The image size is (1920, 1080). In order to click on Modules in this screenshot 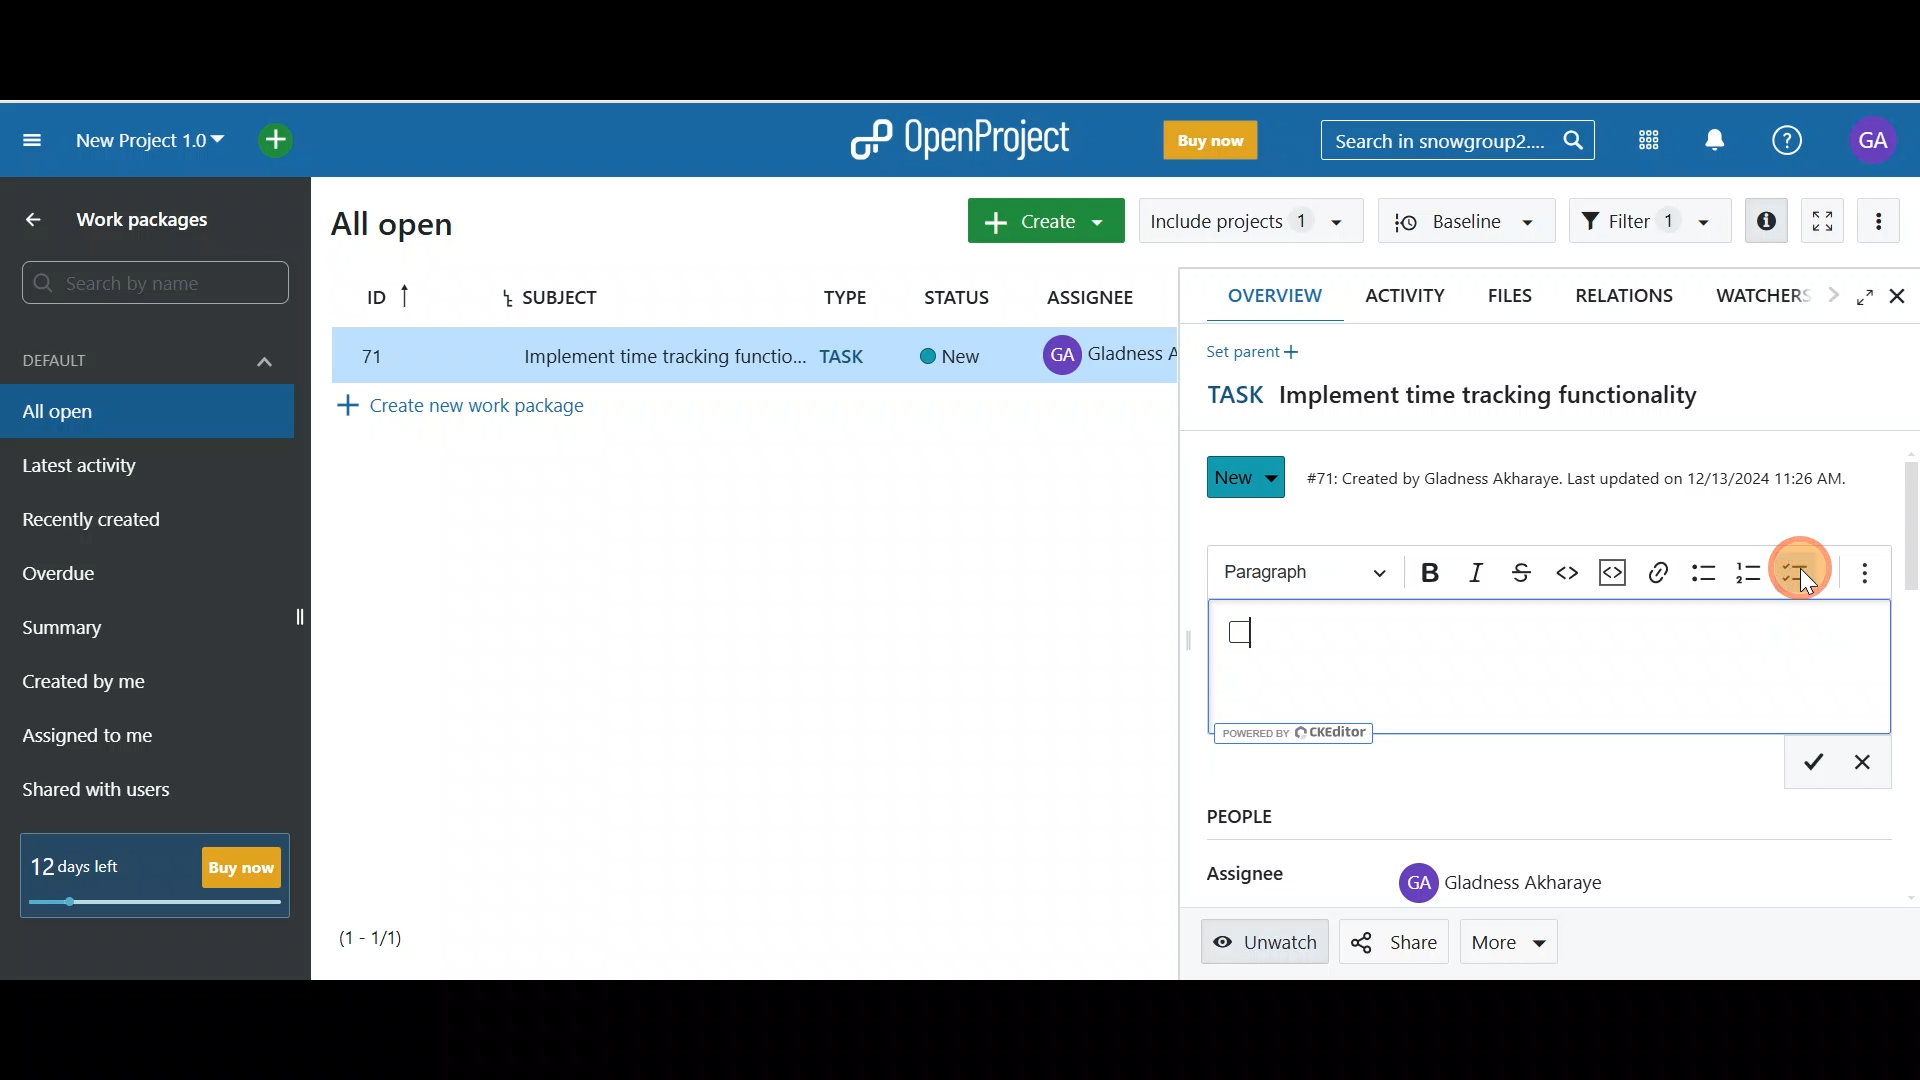, I will do `click(1648, 140)`.